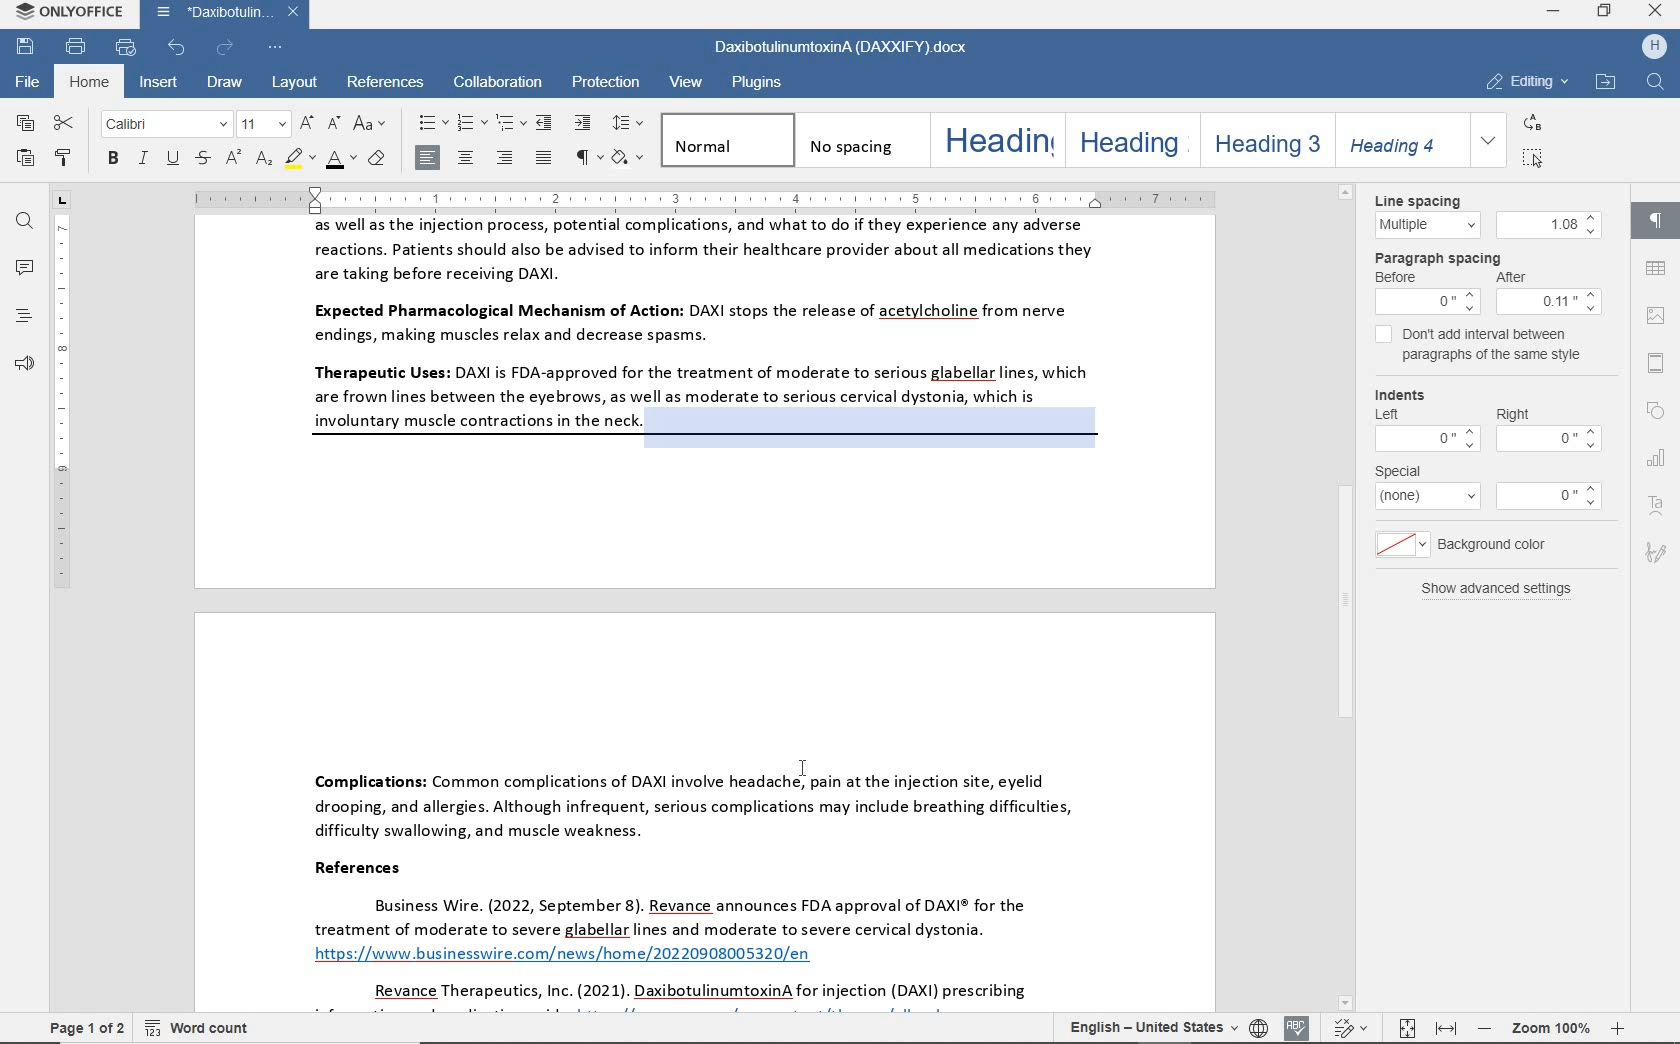 Image resolution: width=1680 pixels, height=1044 pixels. Describe the element at coordinates (201, 160) in the screenshot. I see `strikethrough` at that location.